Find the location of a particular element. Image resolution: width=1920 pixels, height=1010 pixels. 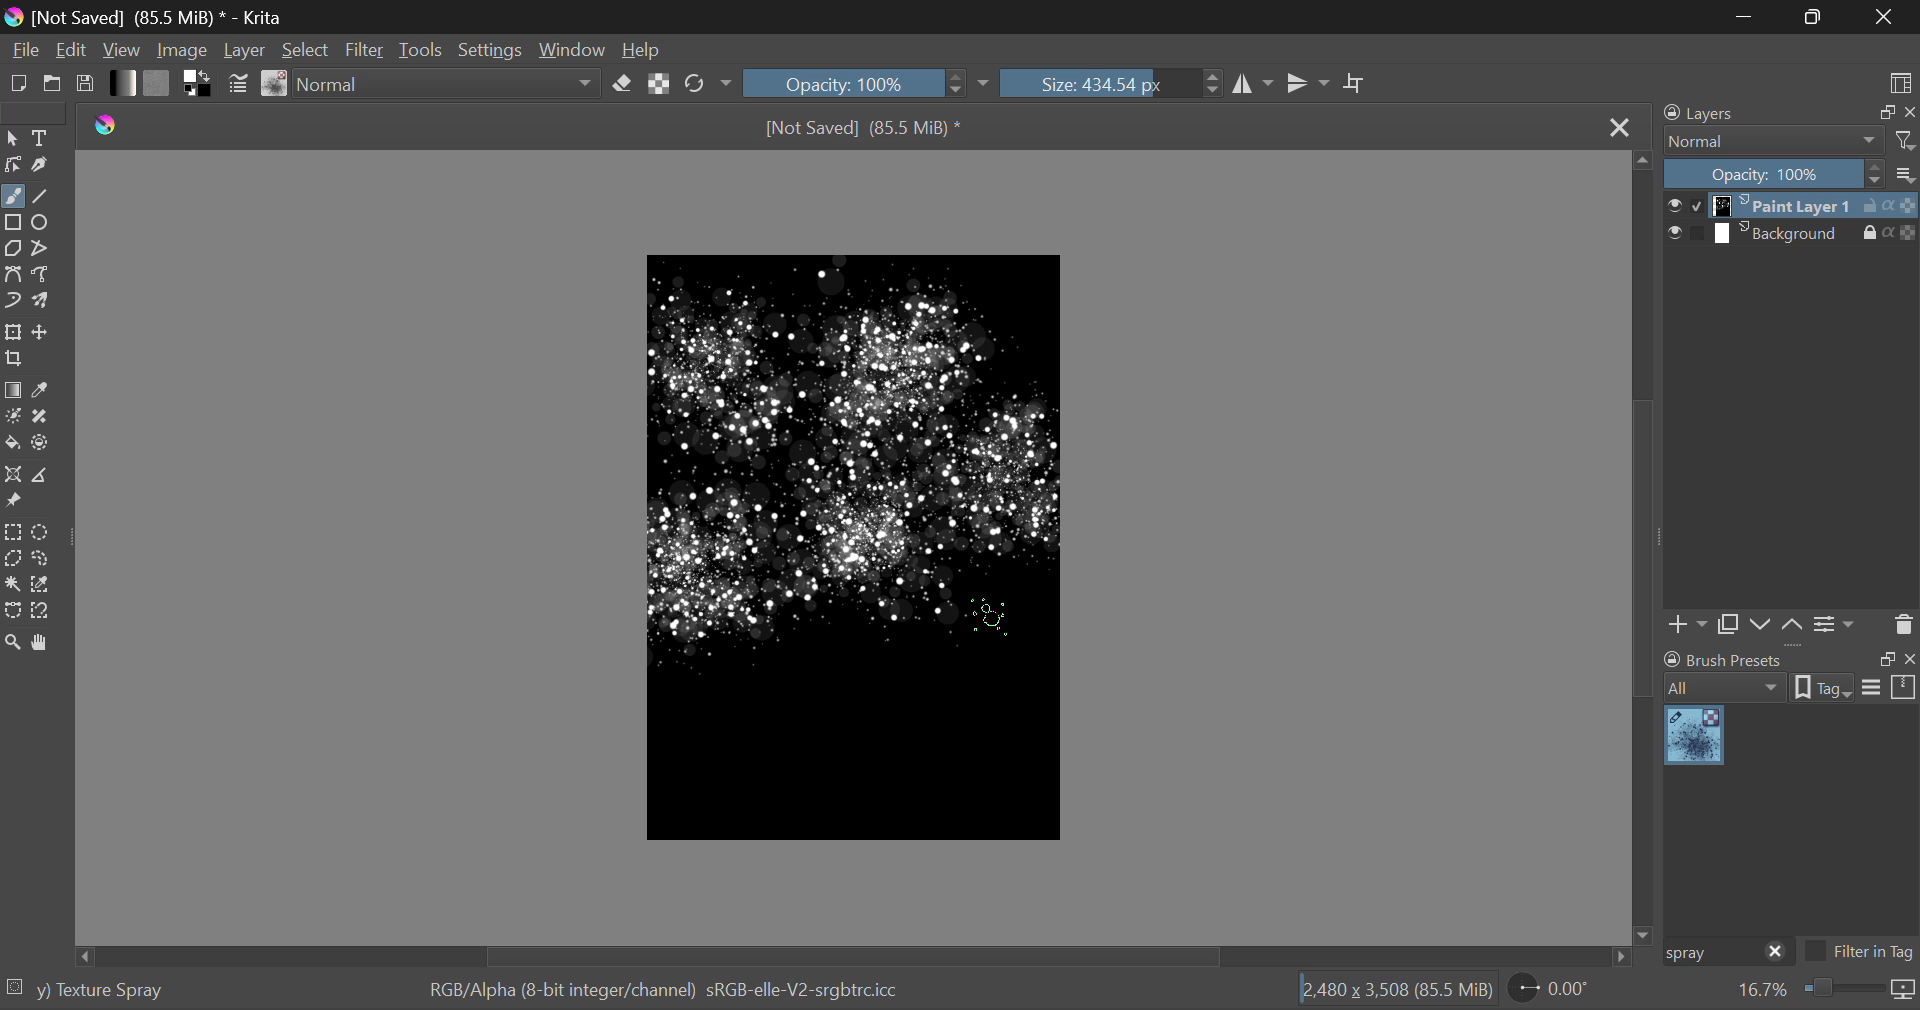

Text is located at coordinates (44, 136).